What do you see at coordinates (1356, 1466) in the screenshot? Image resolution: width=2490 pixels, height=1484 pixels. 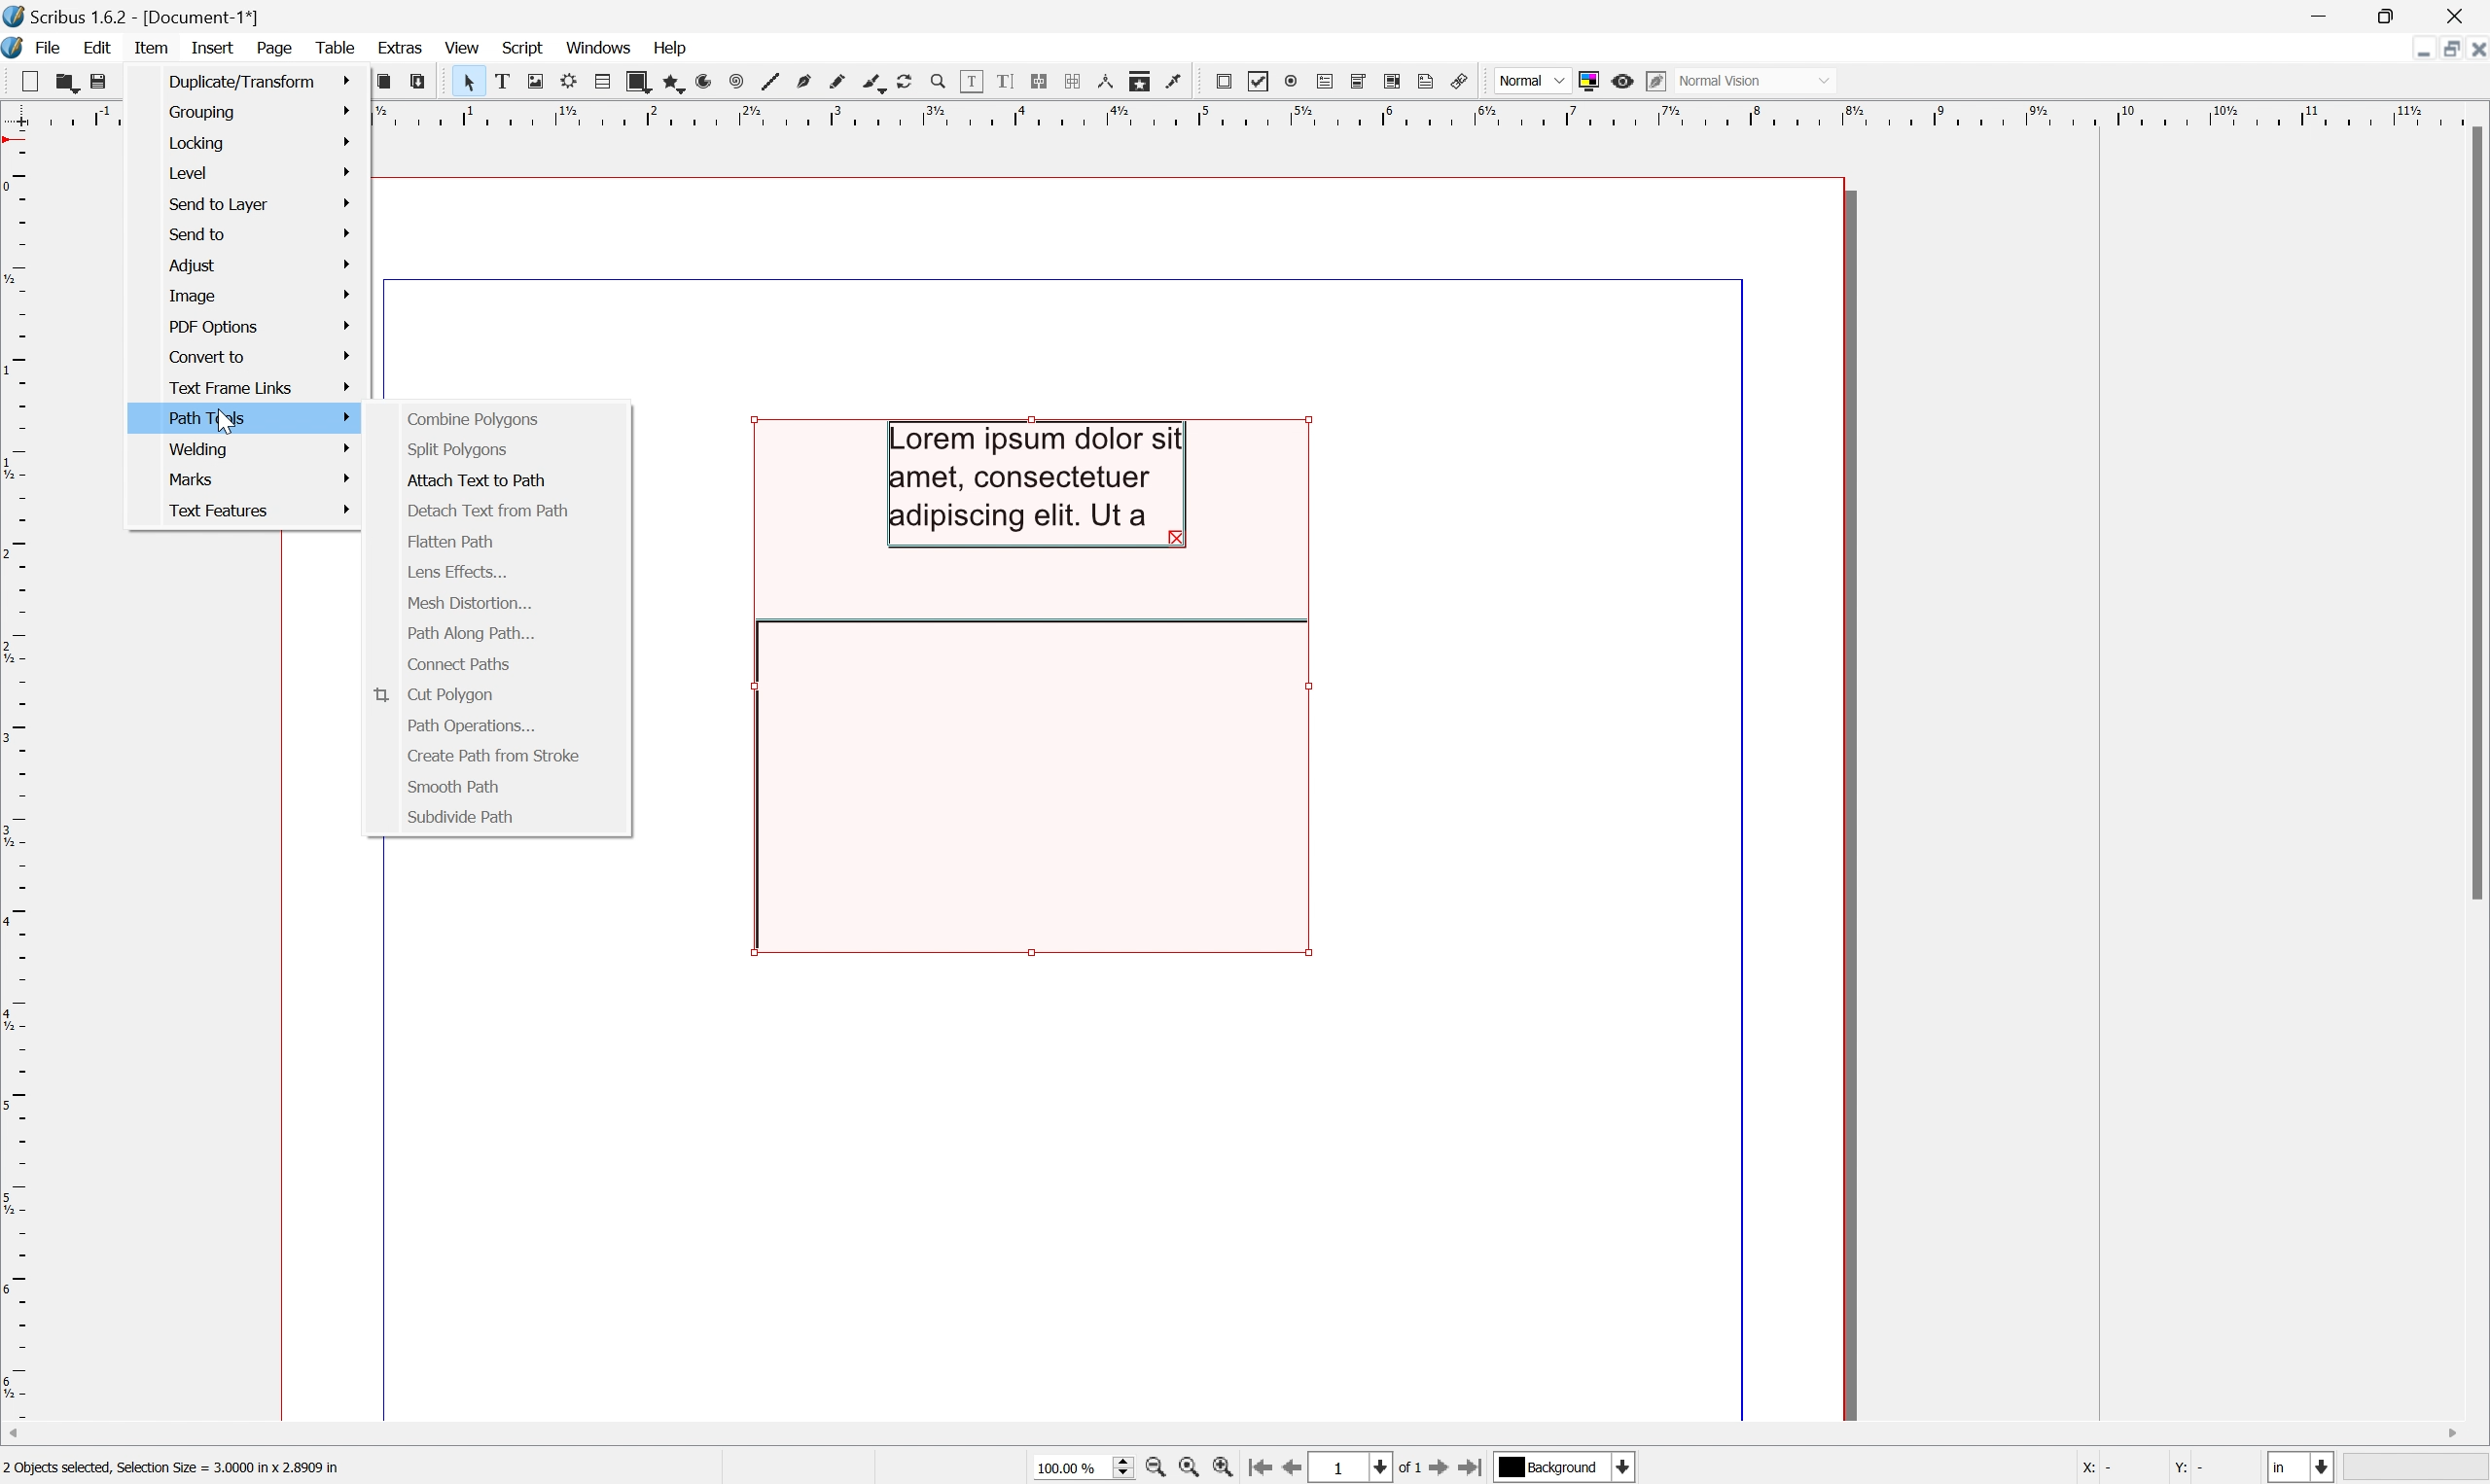 I see `Select the current page` at bounding box center [1356, 1466].